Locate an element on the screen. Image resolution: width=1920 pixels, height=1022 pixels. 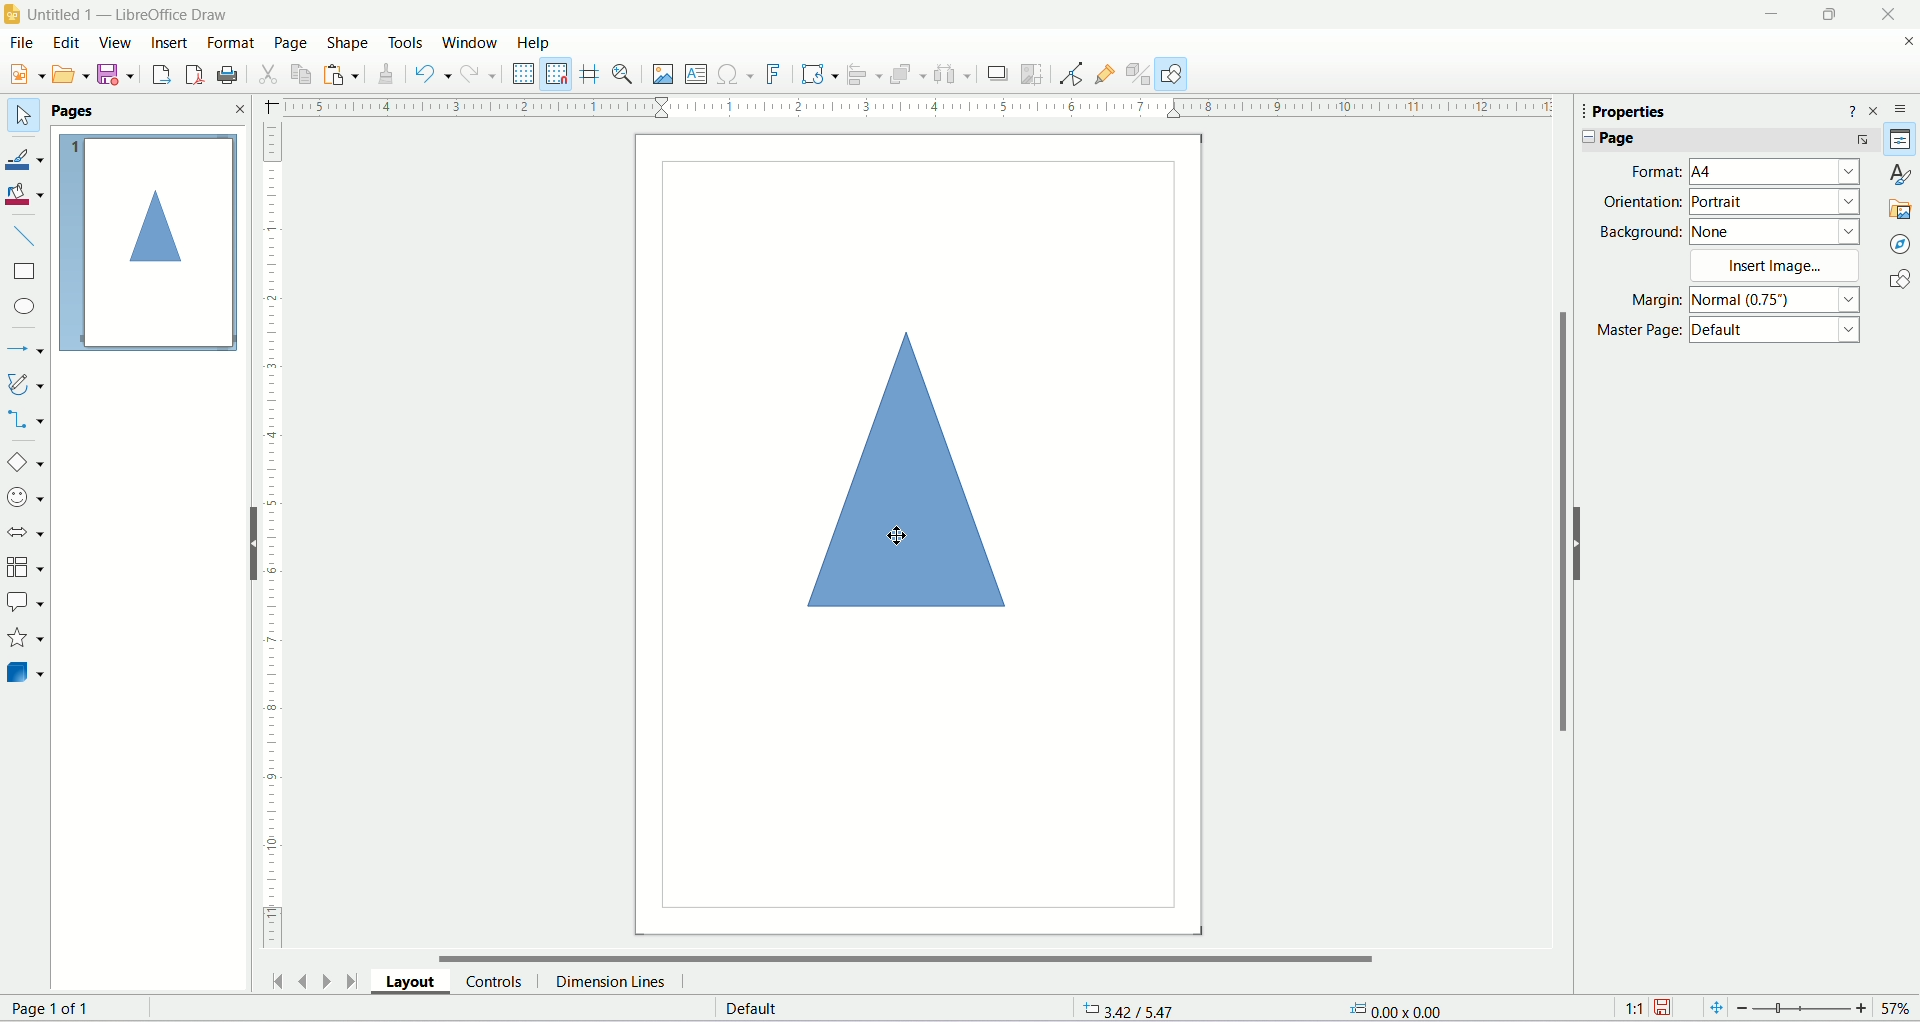
Text is located at coordinates (1395, 1010).